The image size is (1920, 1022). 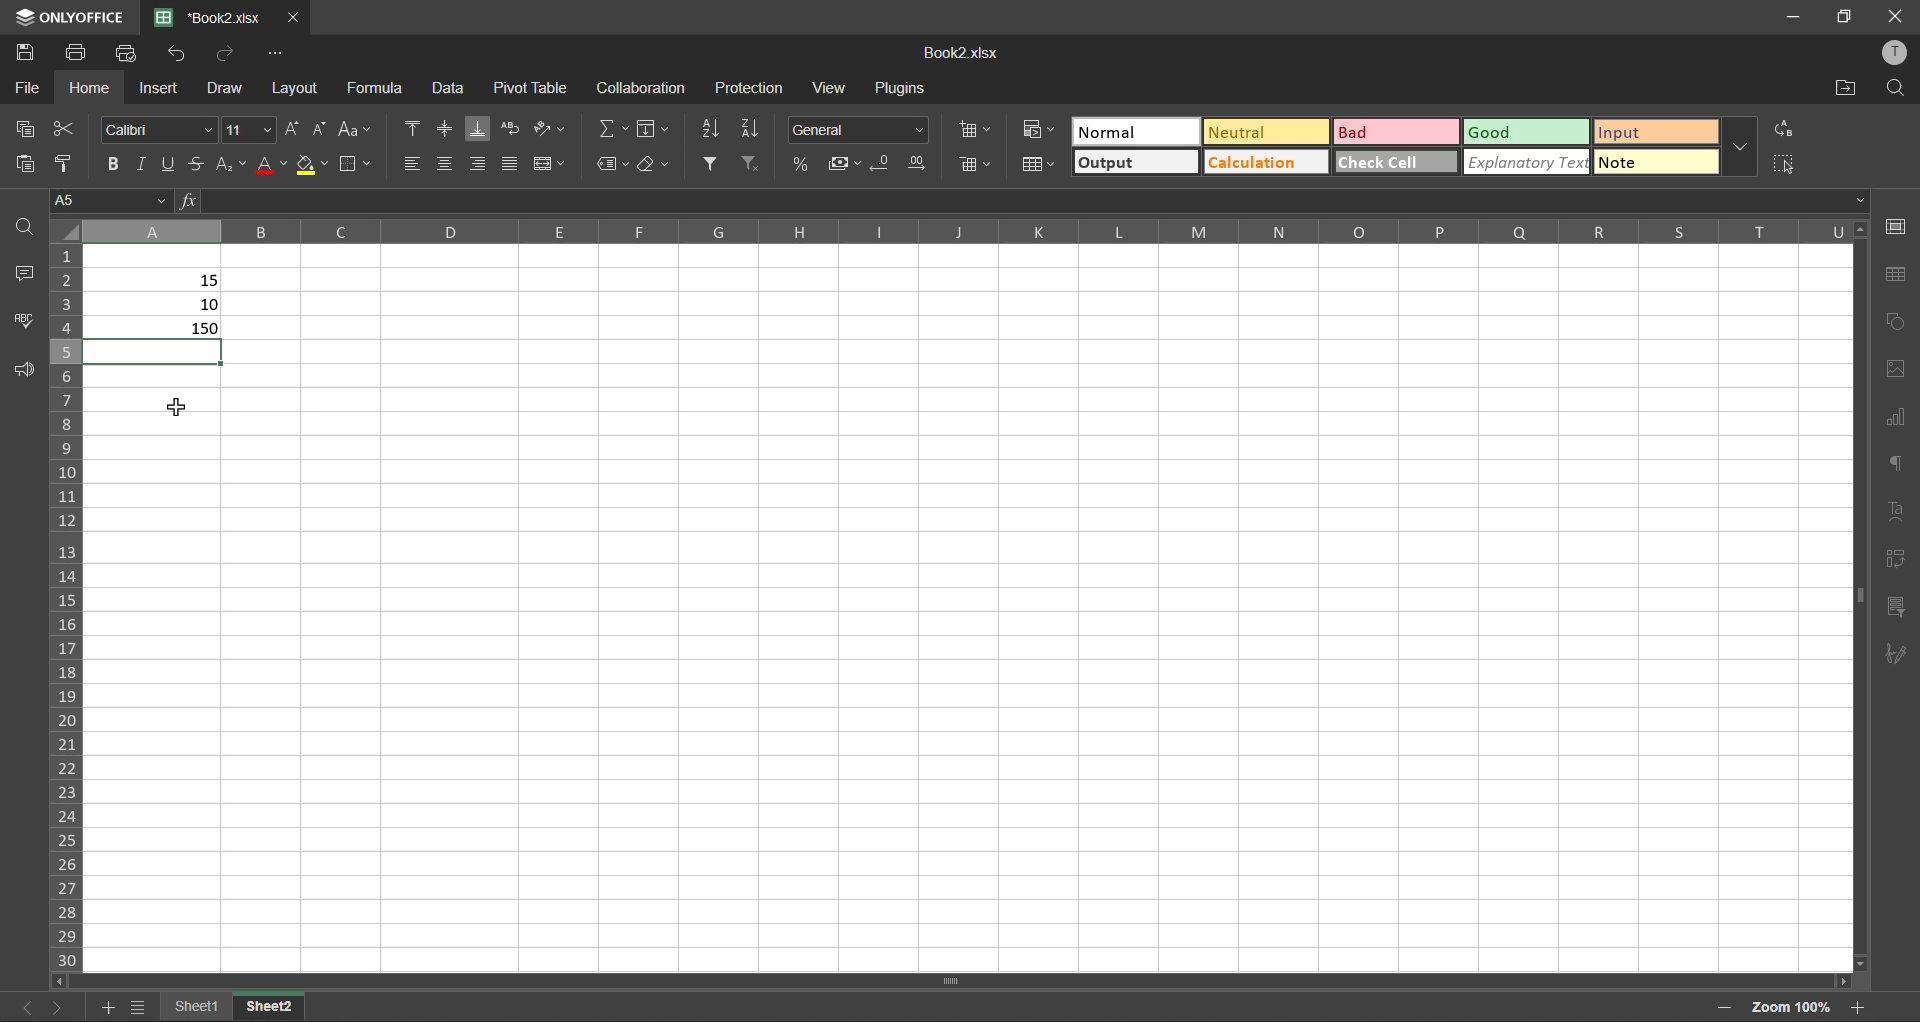 What do you see at coordinates (1790, 15) in the screenshot?
I see `minimize` at bounding box center [1790, 15].